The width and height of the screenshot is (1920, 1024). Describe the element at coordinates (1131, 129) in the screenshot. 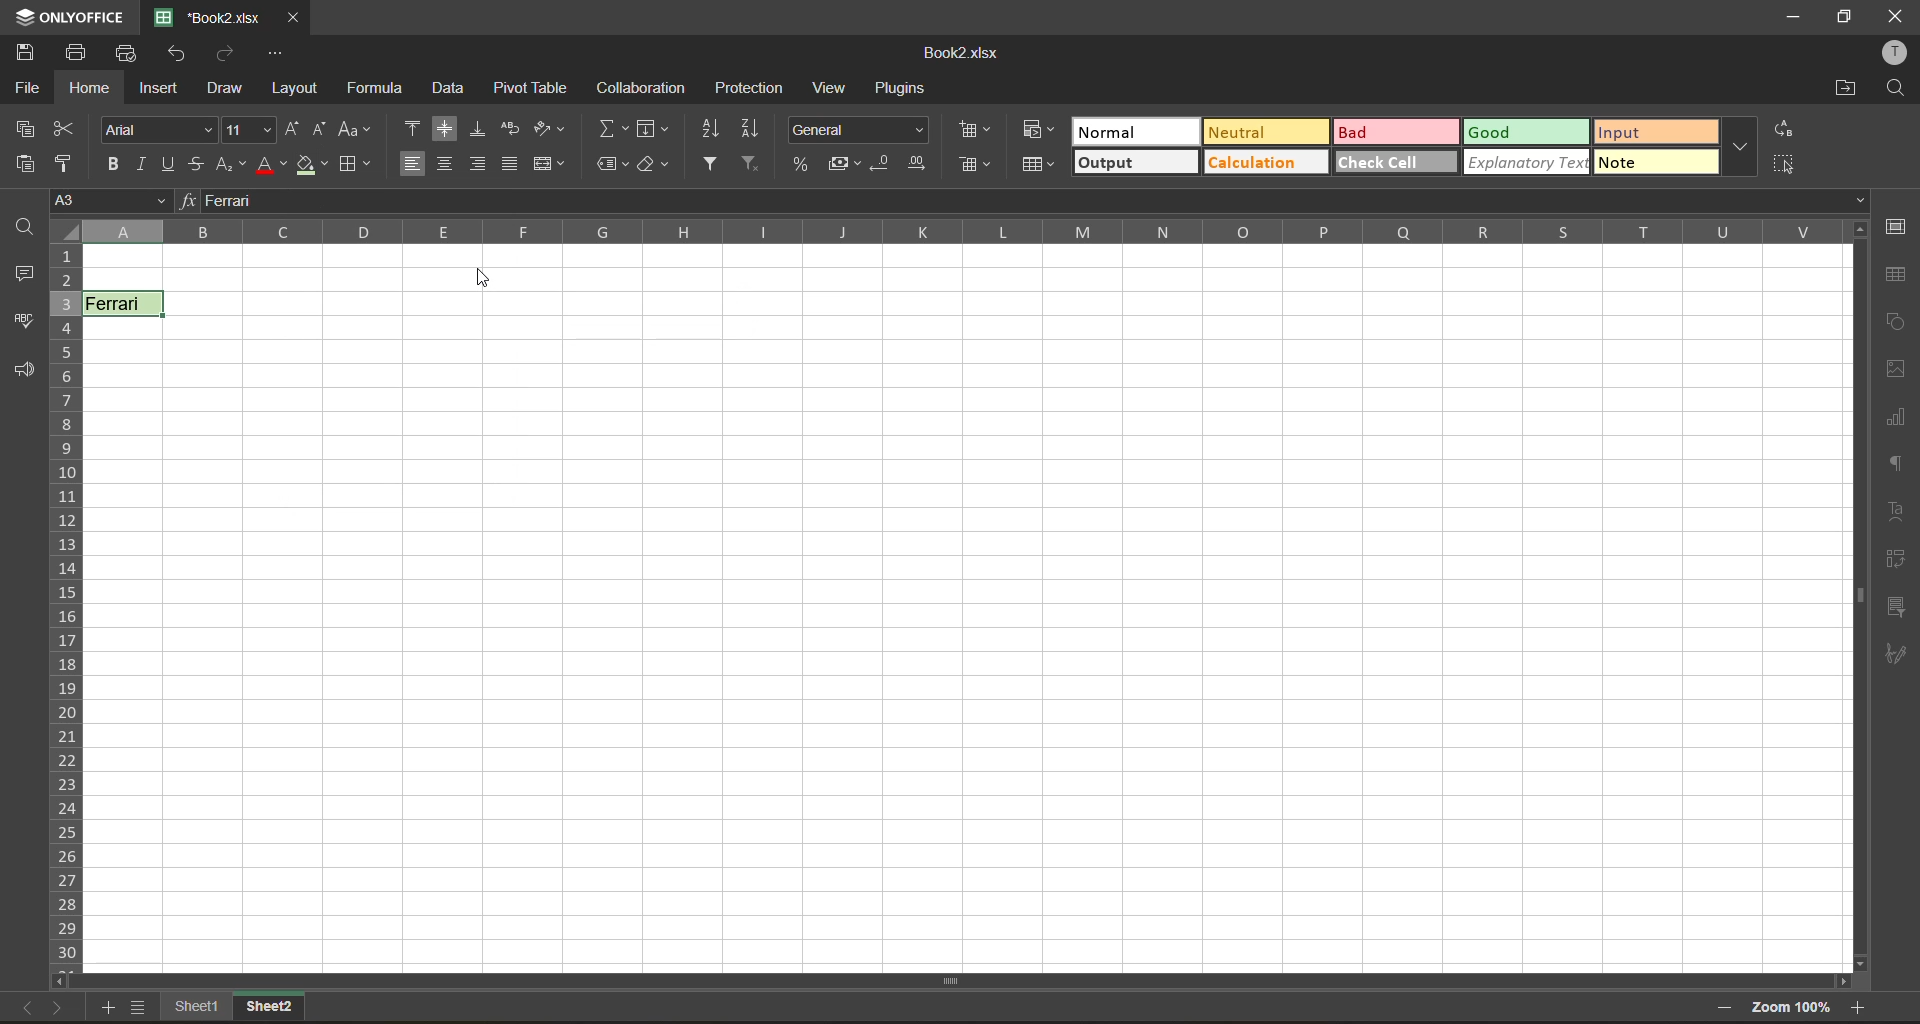

I see `normal` at that location.